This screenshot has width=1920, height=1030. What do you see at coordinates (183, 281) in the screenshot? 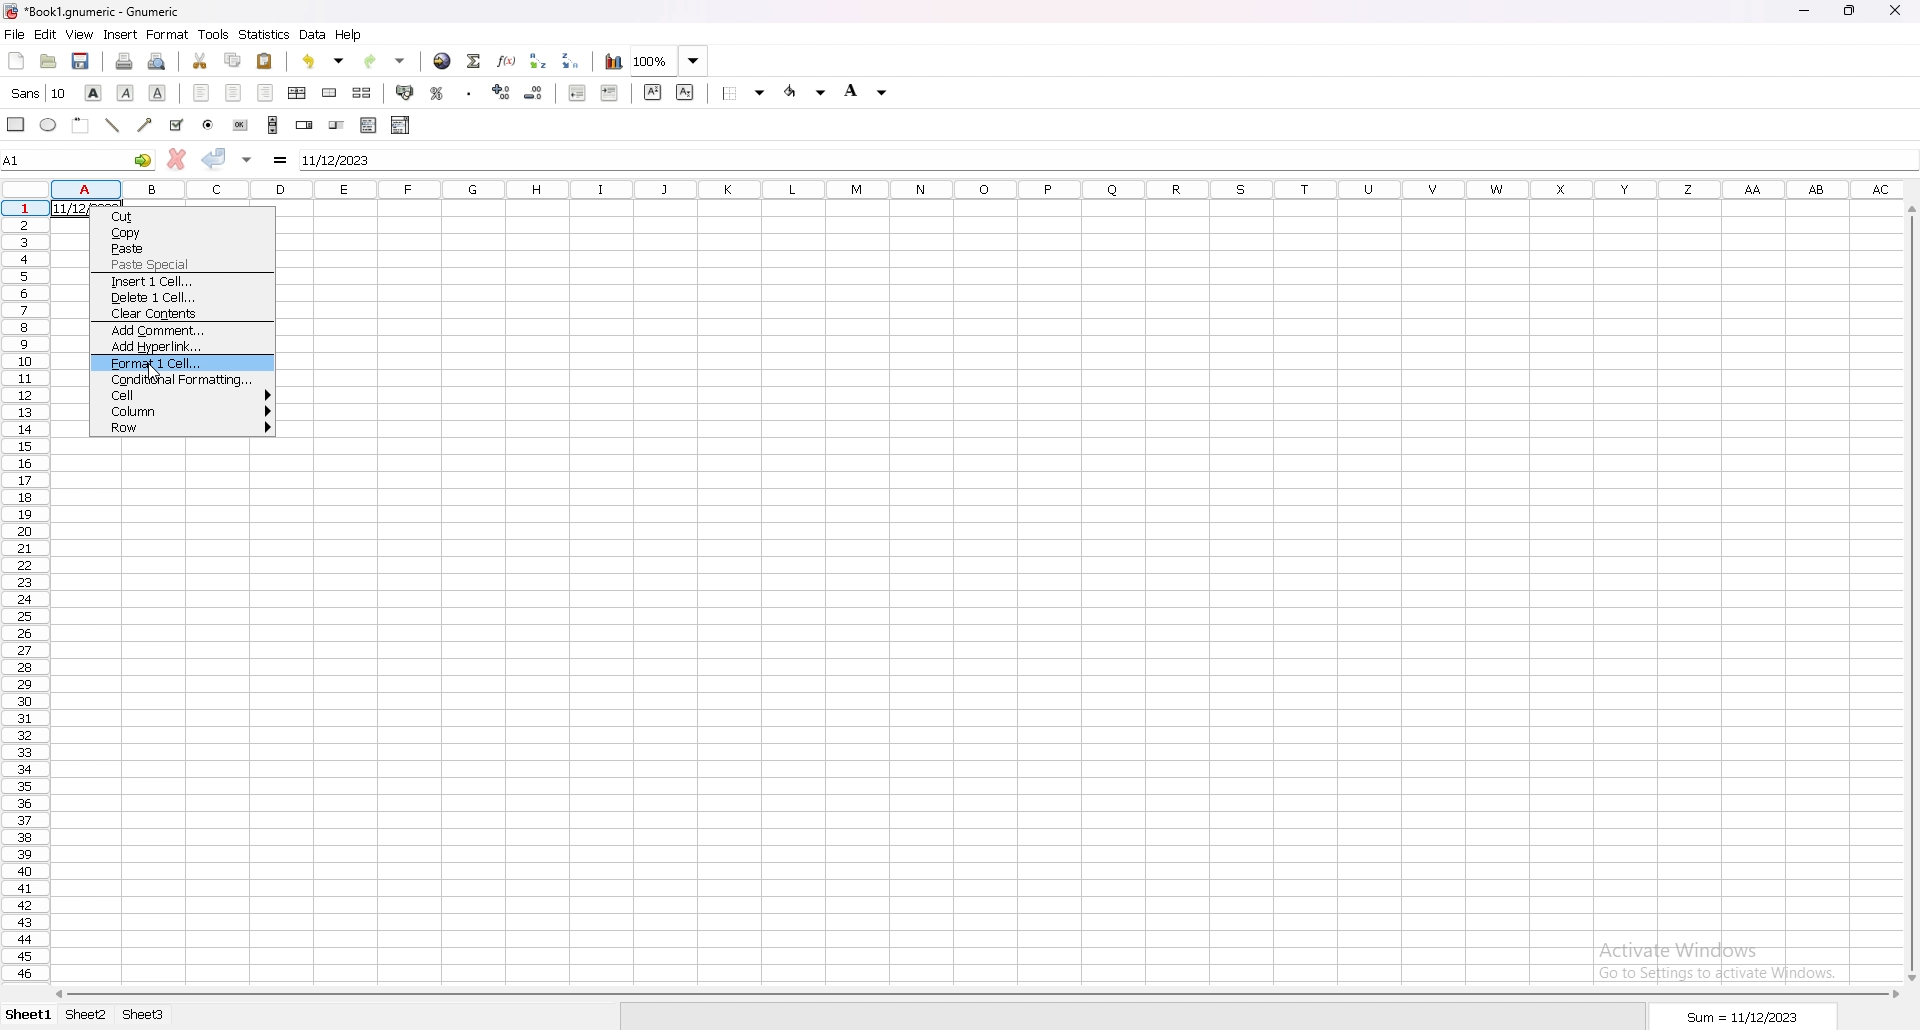
I see `insert 1 cell` at bounding box center [183, 281].